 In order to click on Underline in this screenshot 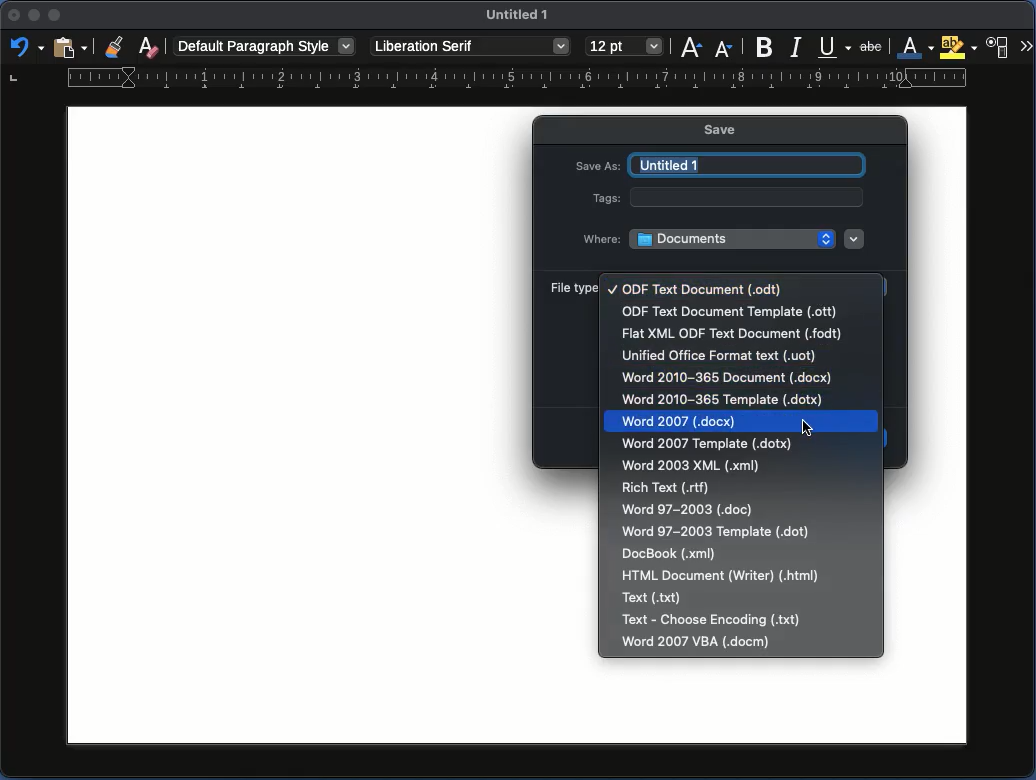, I will do `click(835, 46)`.